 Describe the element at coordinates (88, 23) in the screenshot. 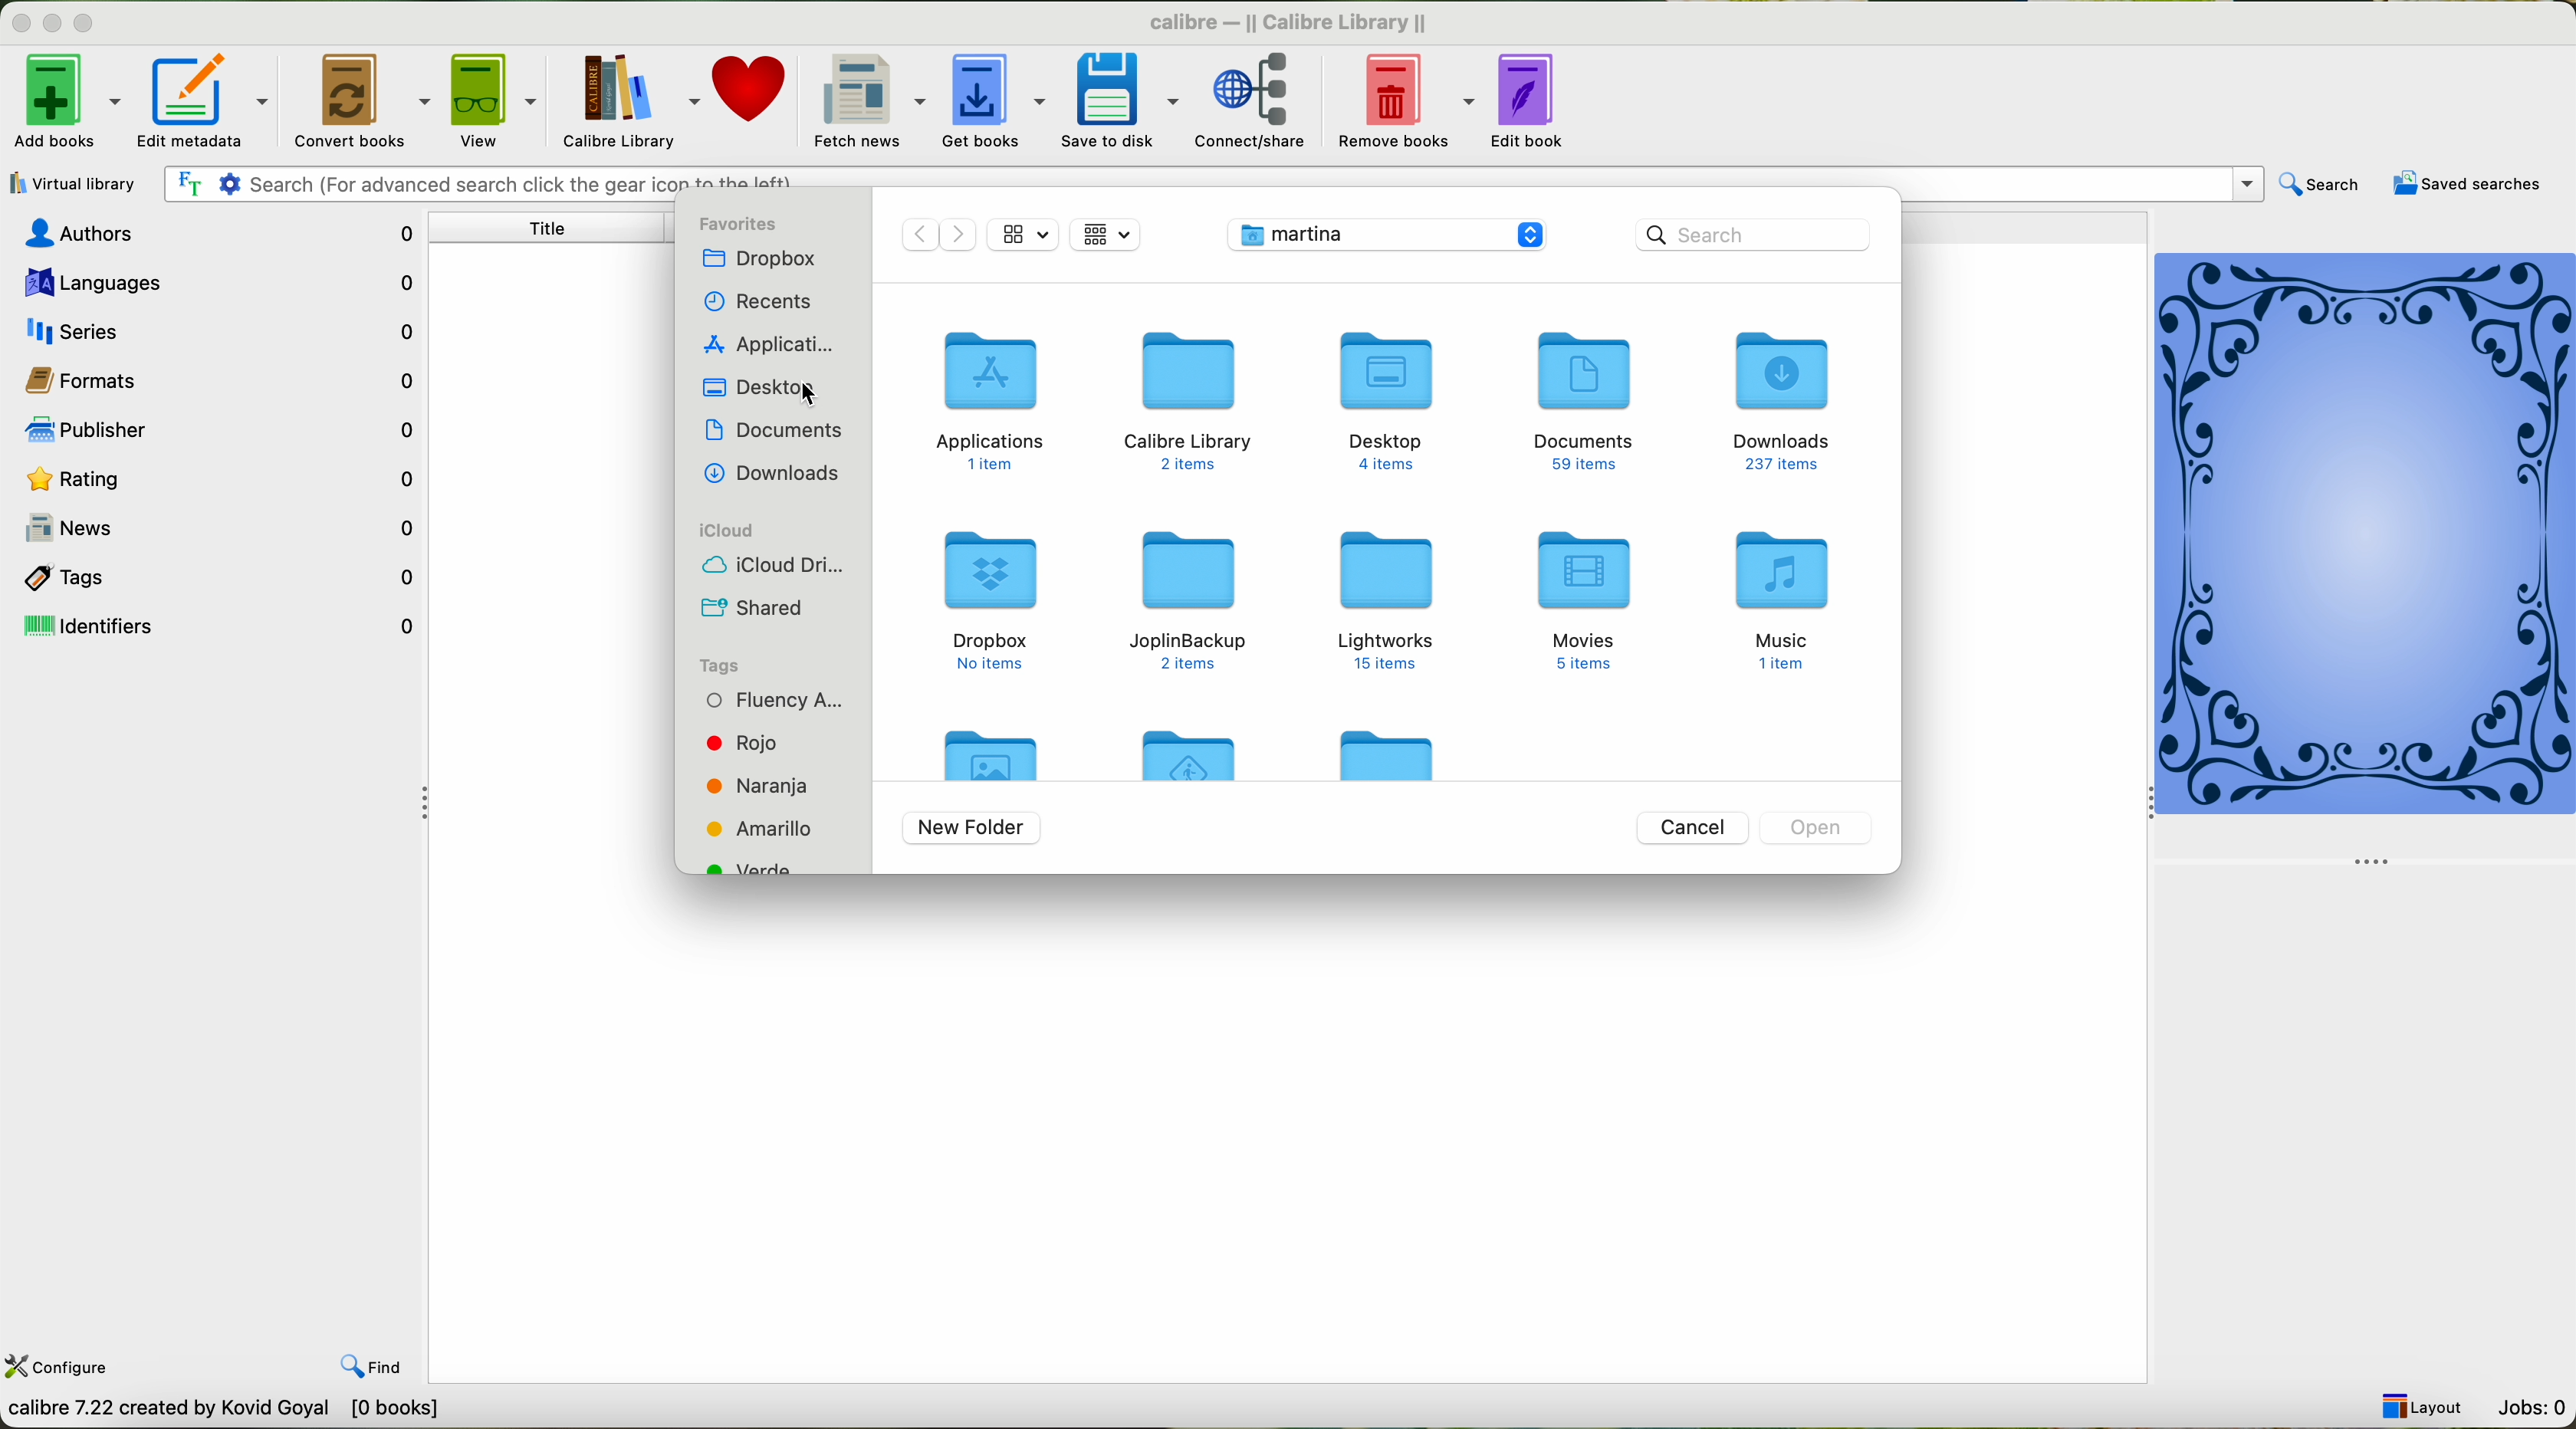

I see `maximize` at that location.